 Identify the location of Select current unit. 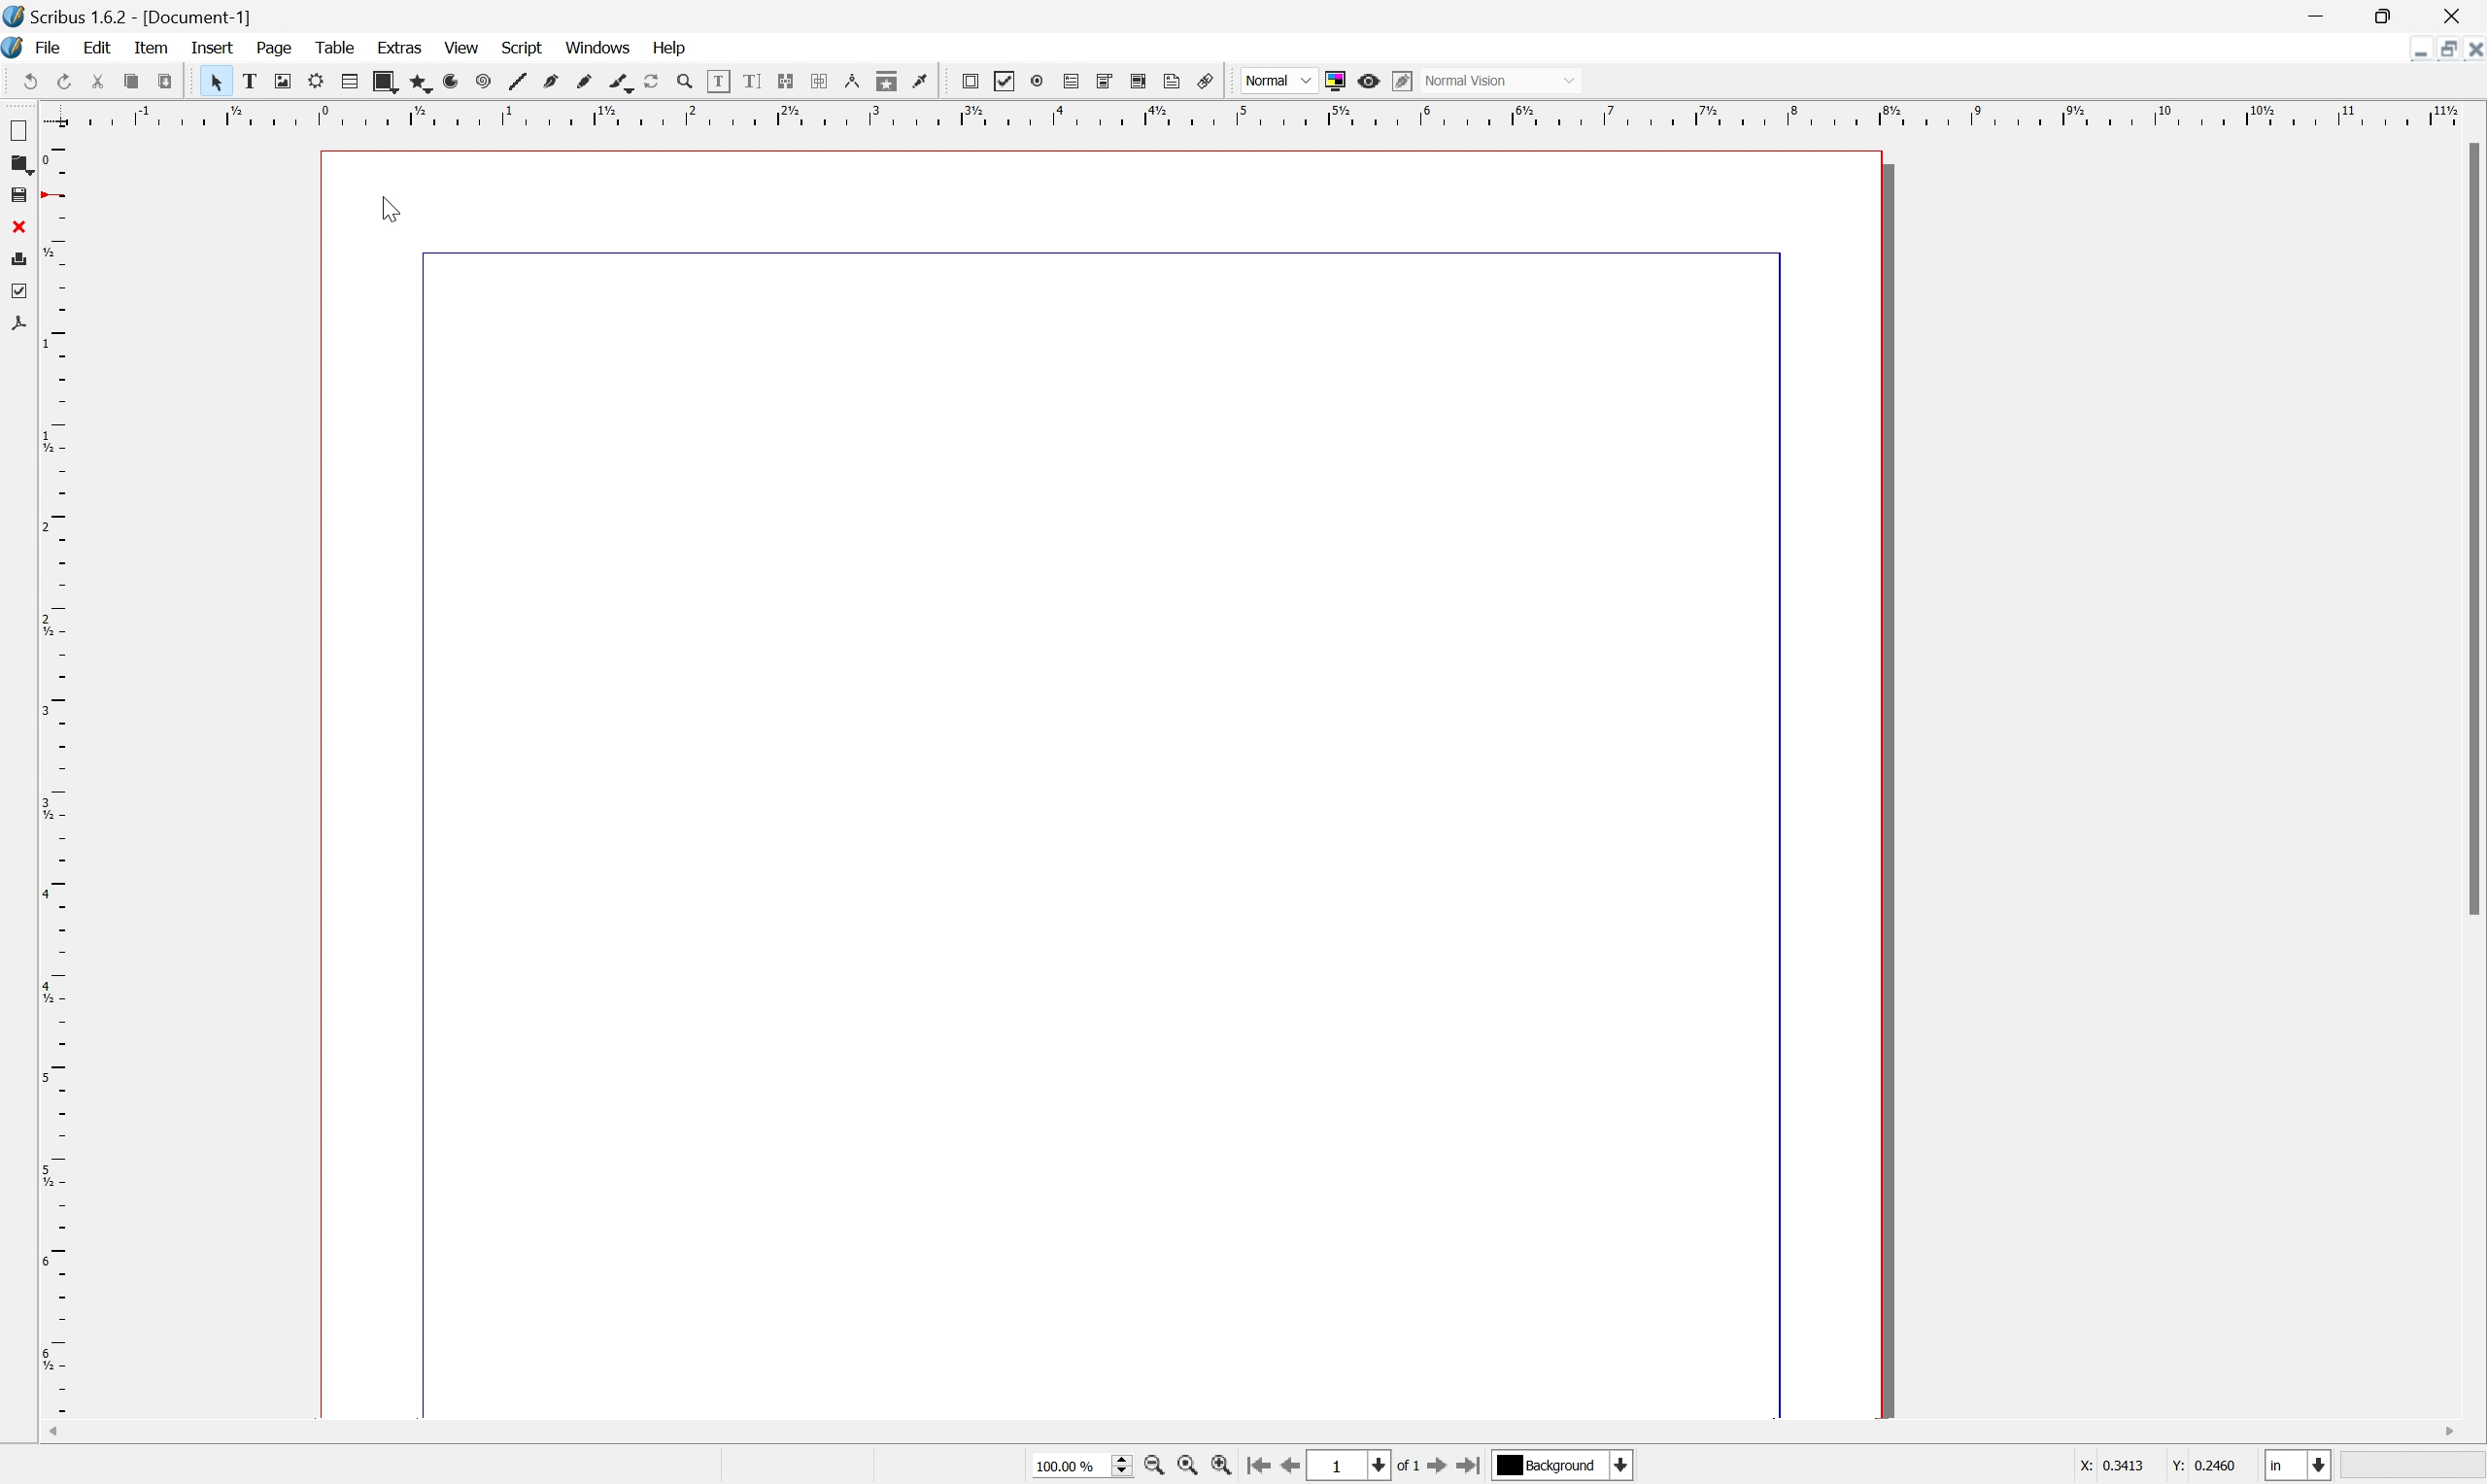
(2296, 1465).